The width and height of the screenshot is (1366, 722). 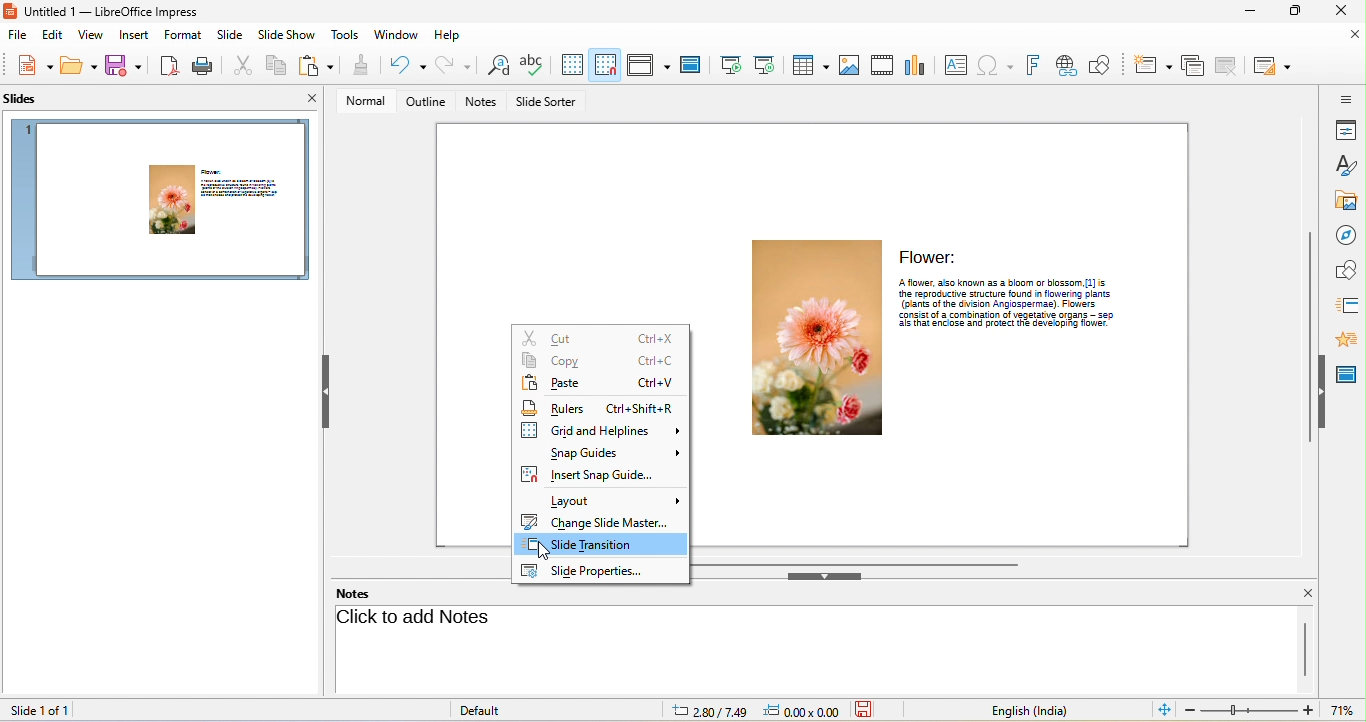 I want to click on slideshow, so click(x=286, y=35).